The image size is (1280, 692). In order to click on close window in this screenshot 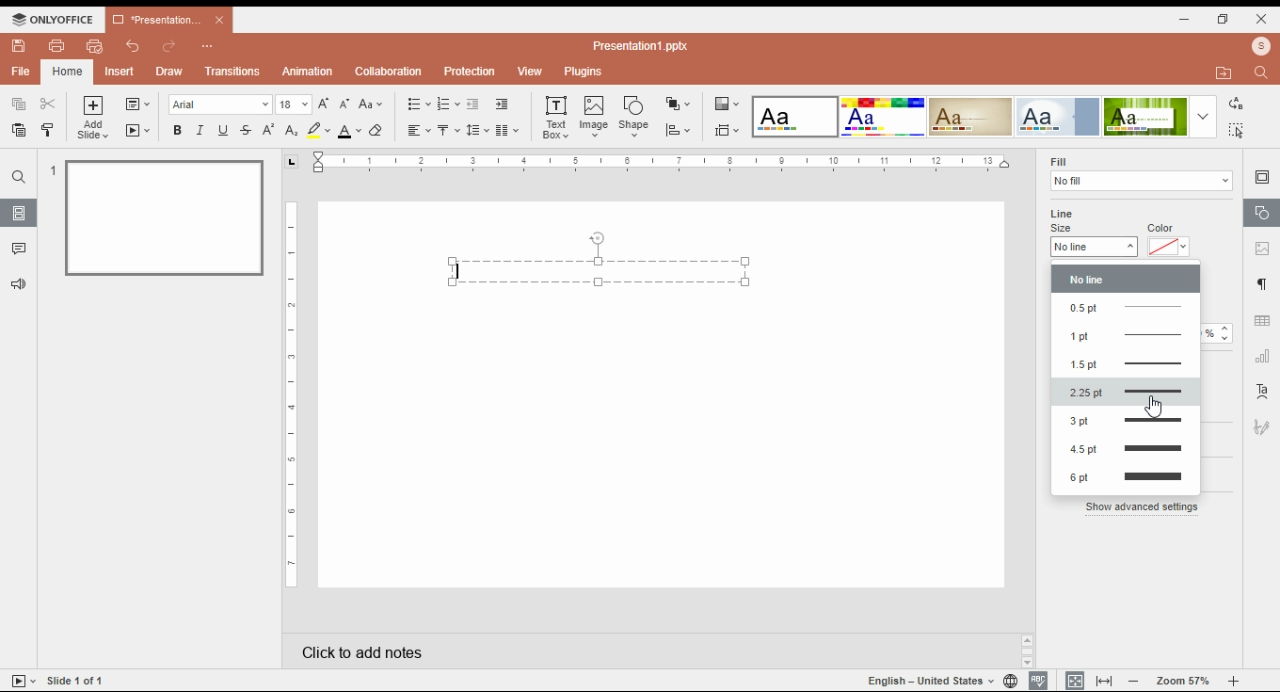, I will do `click(1260, 18)`.